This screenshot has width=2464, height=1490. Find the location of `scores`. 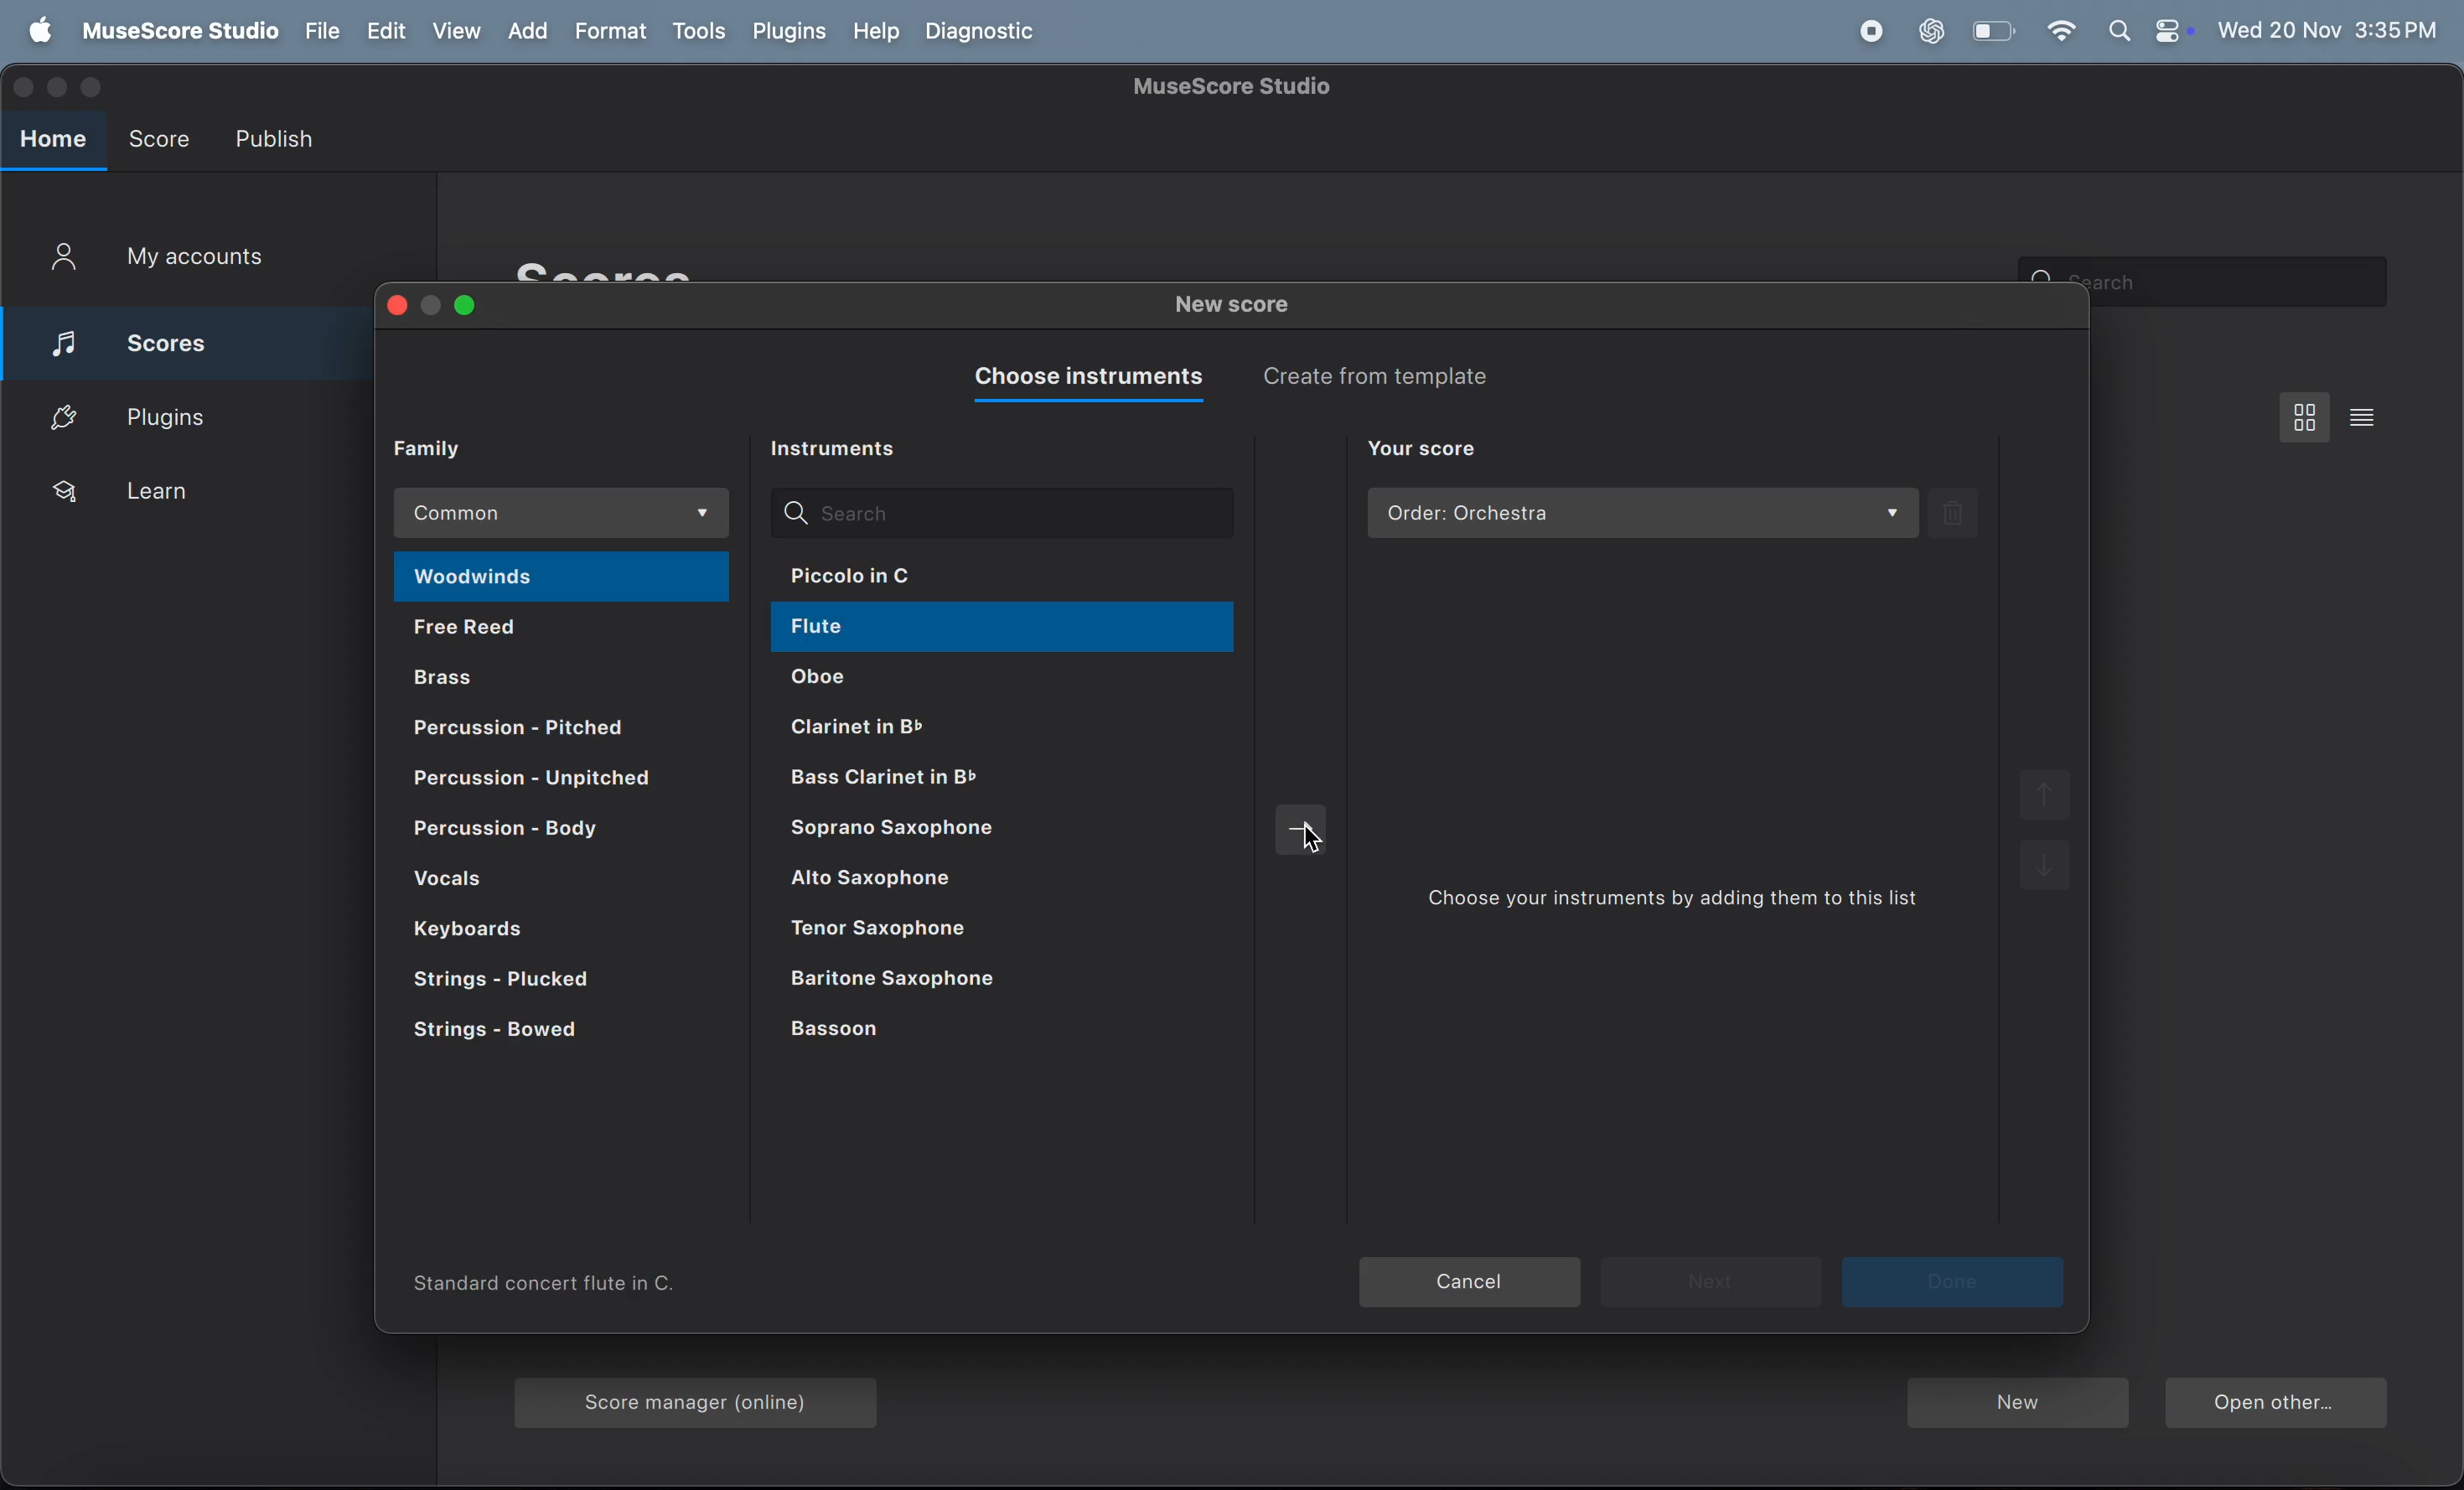

scores is located at coordinates (643, 267).